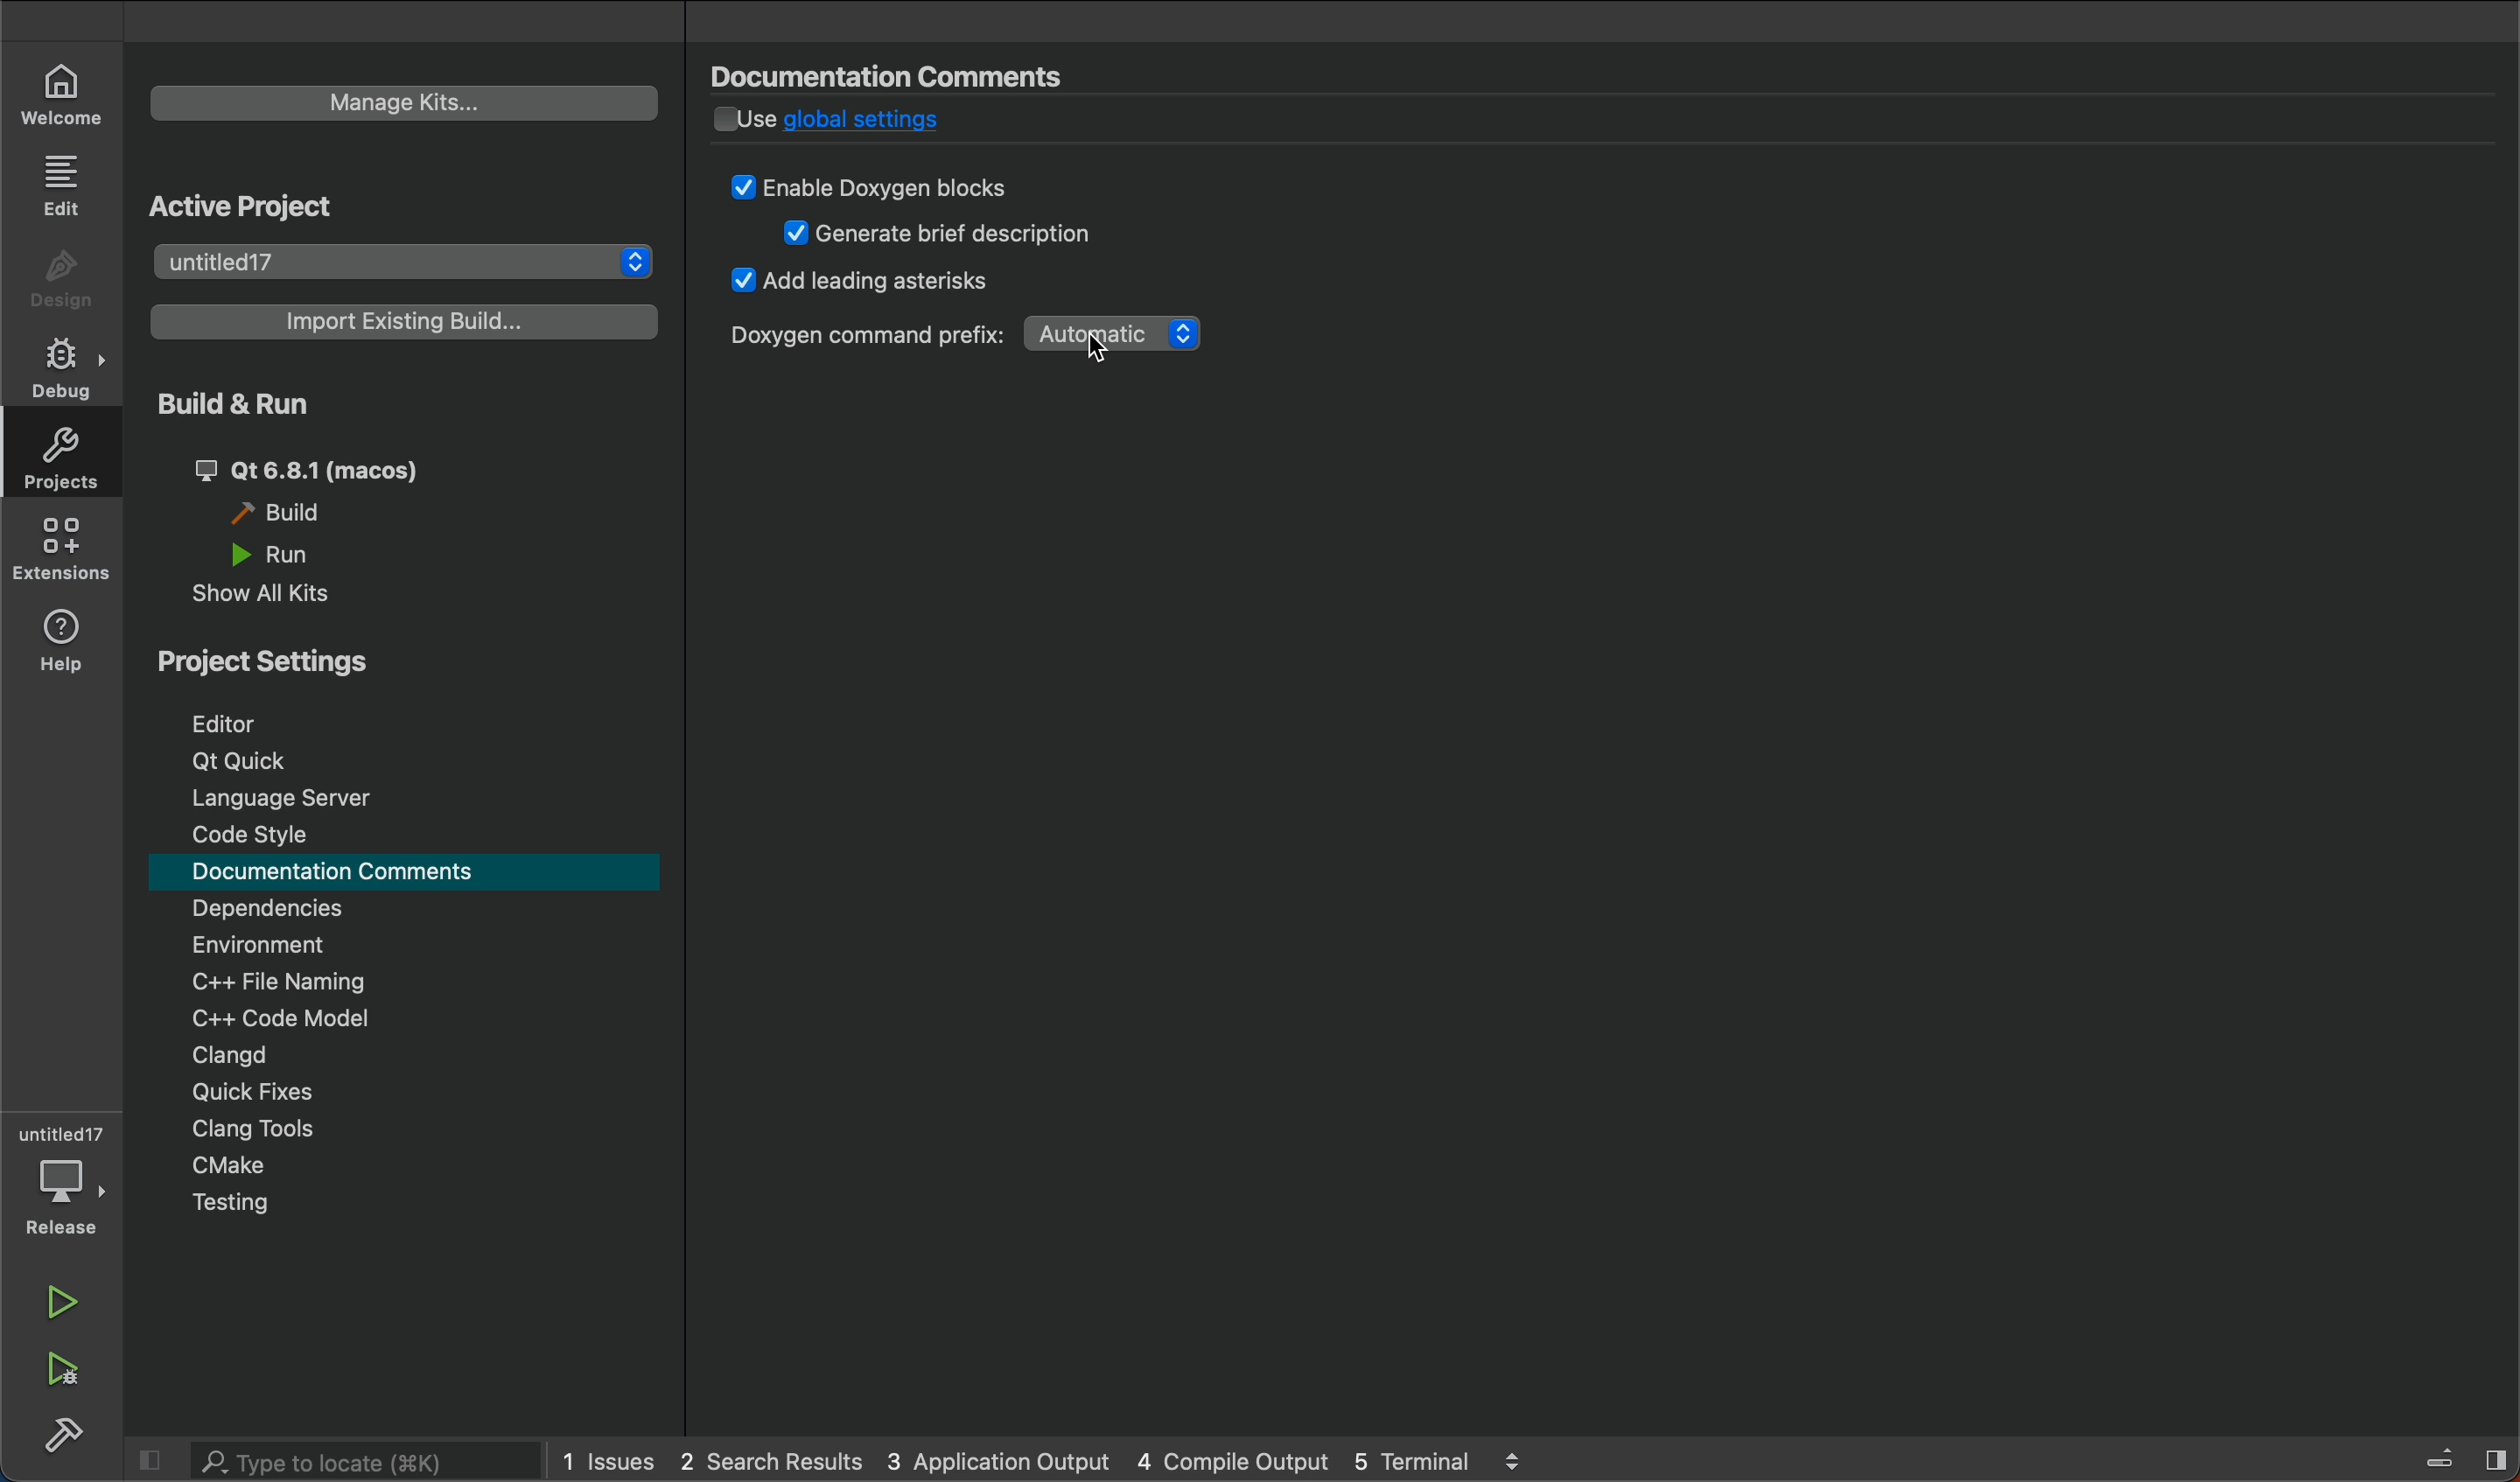  What do you see at coordinates (221, 1056) in the screenshot?
I see `clangd` at bounding box center [221, 1056].